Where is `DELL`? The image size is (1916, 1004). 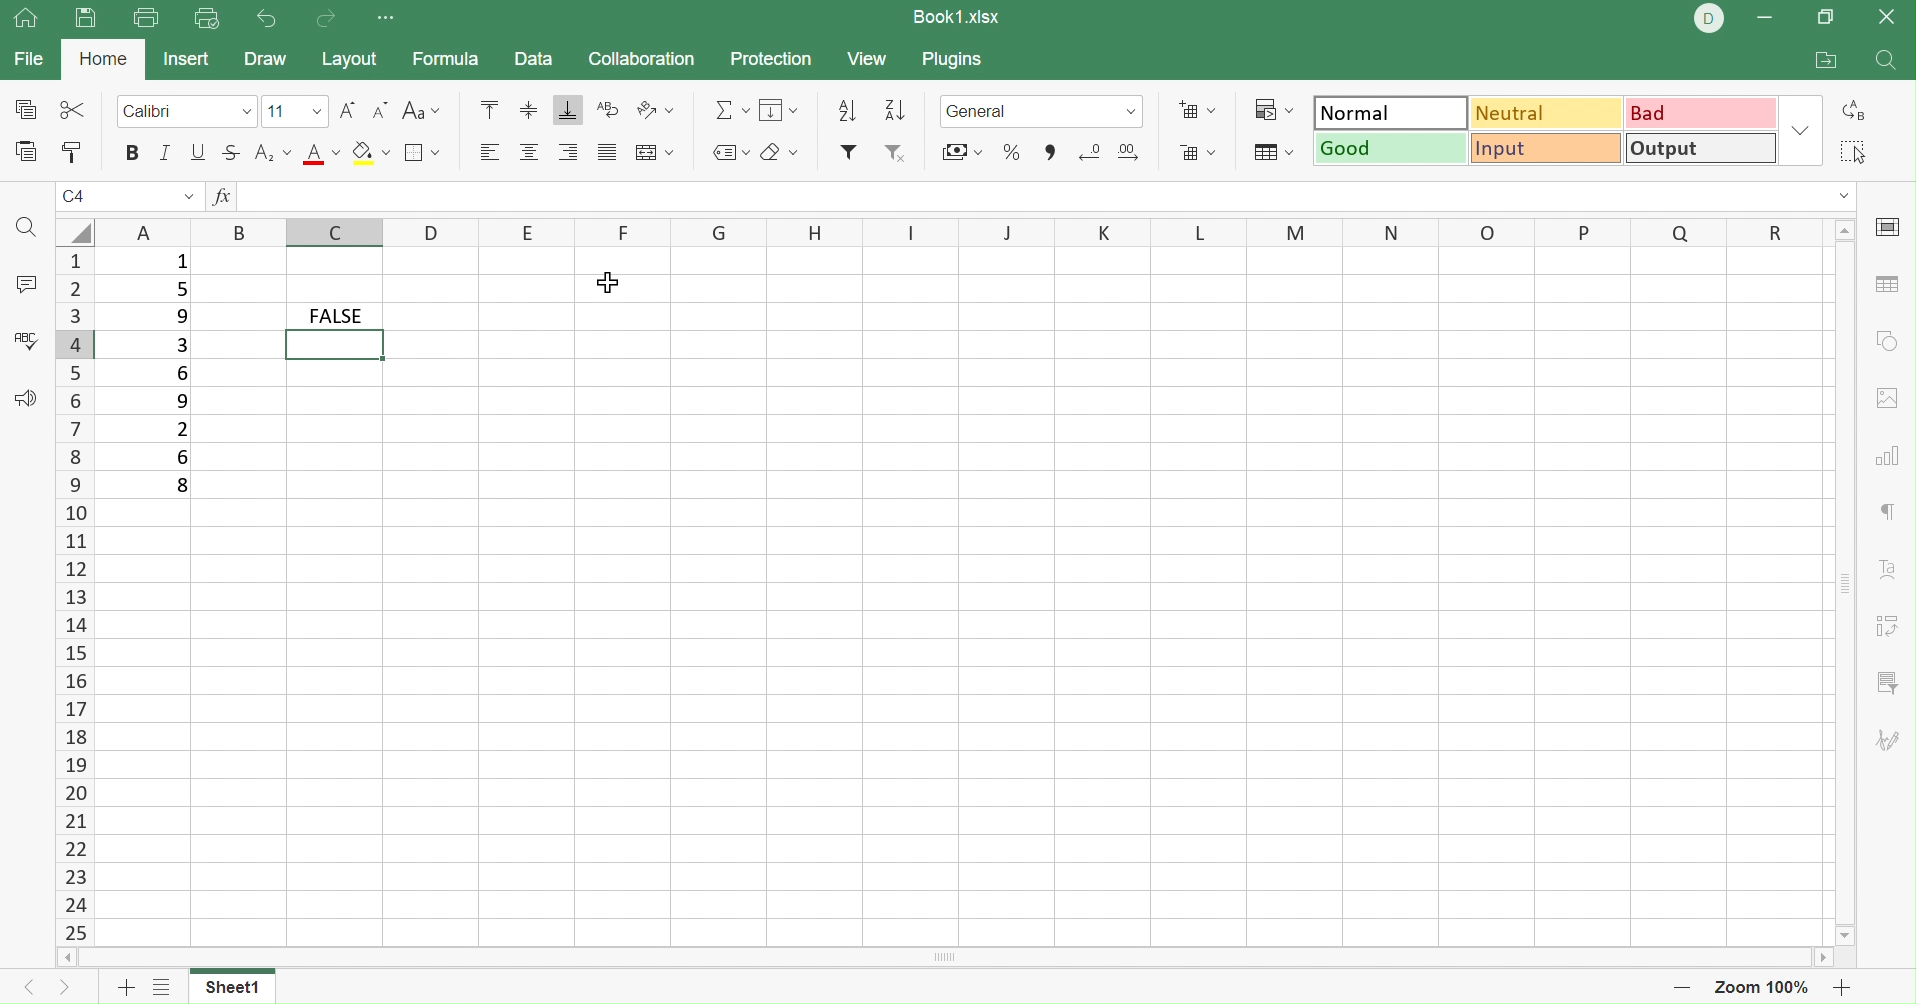
DELL is located at coordinates (1710, 18).